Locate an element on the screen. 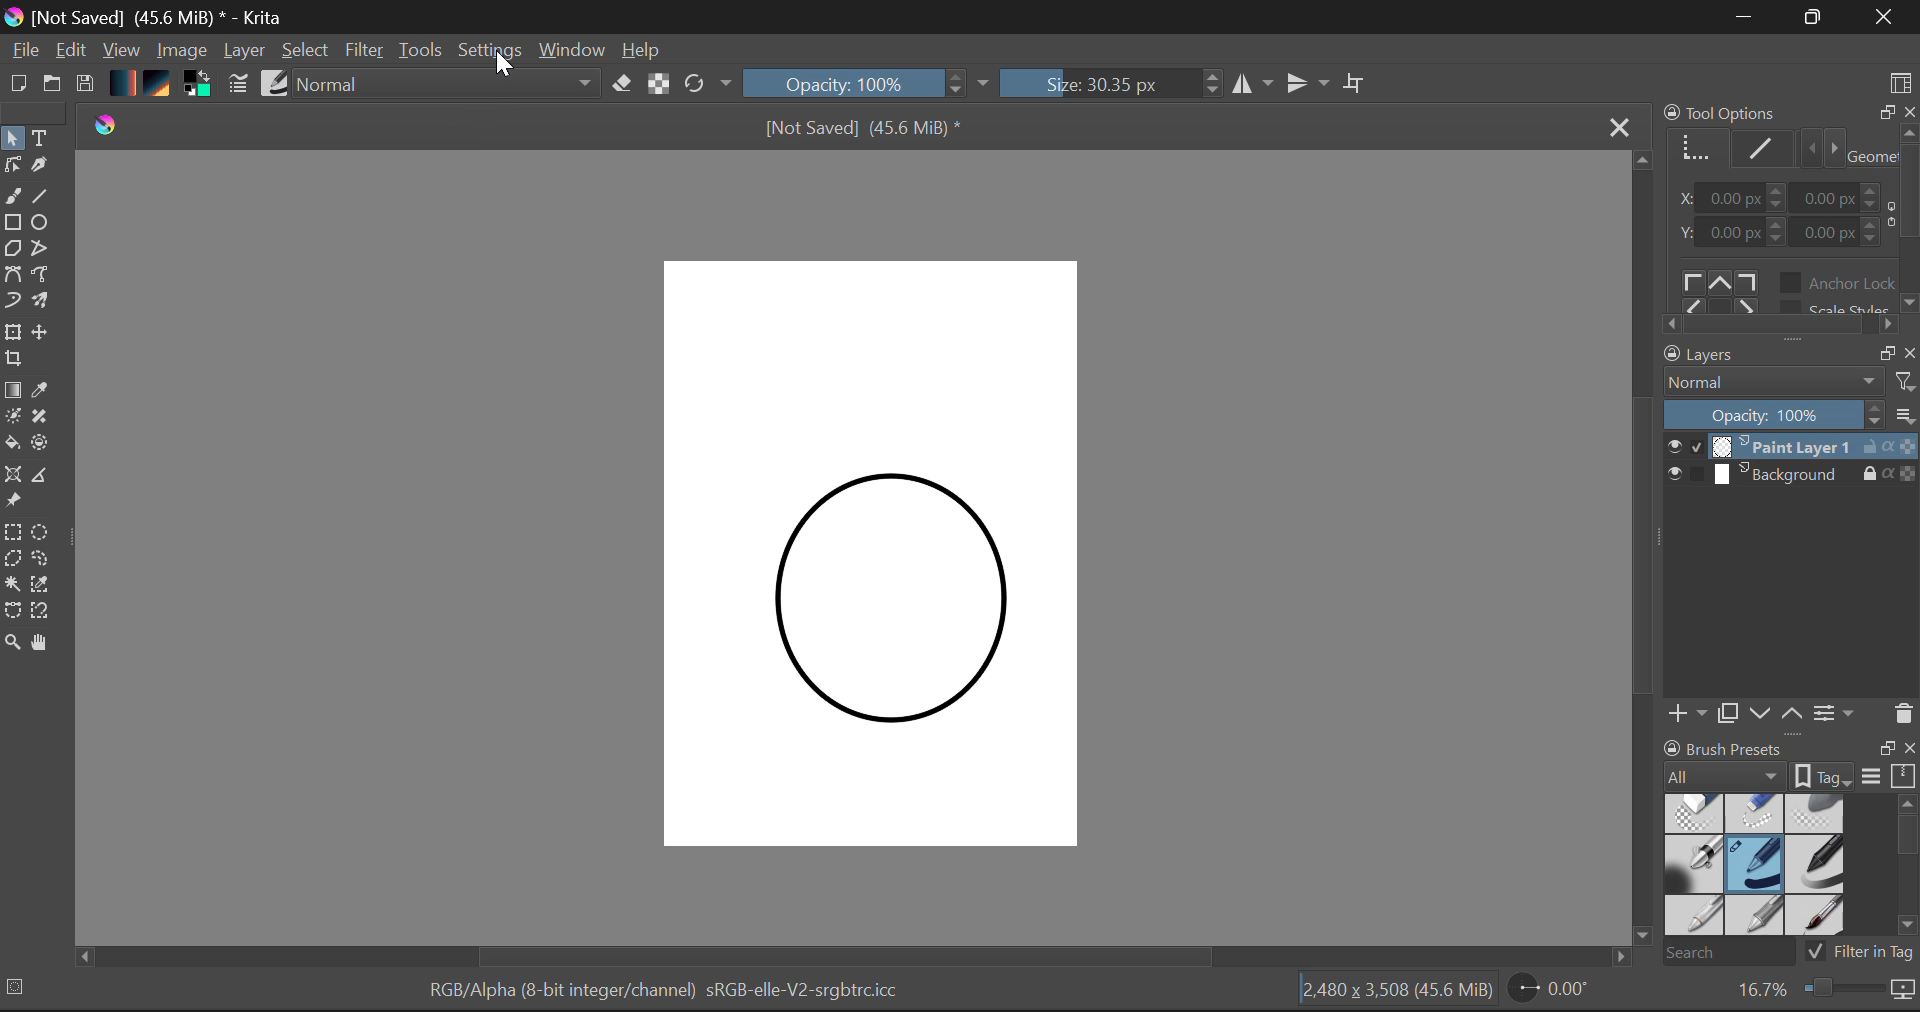 The height and width of the screenshot is (1012, 1920). Color Information is located at coordinates (674, 994).